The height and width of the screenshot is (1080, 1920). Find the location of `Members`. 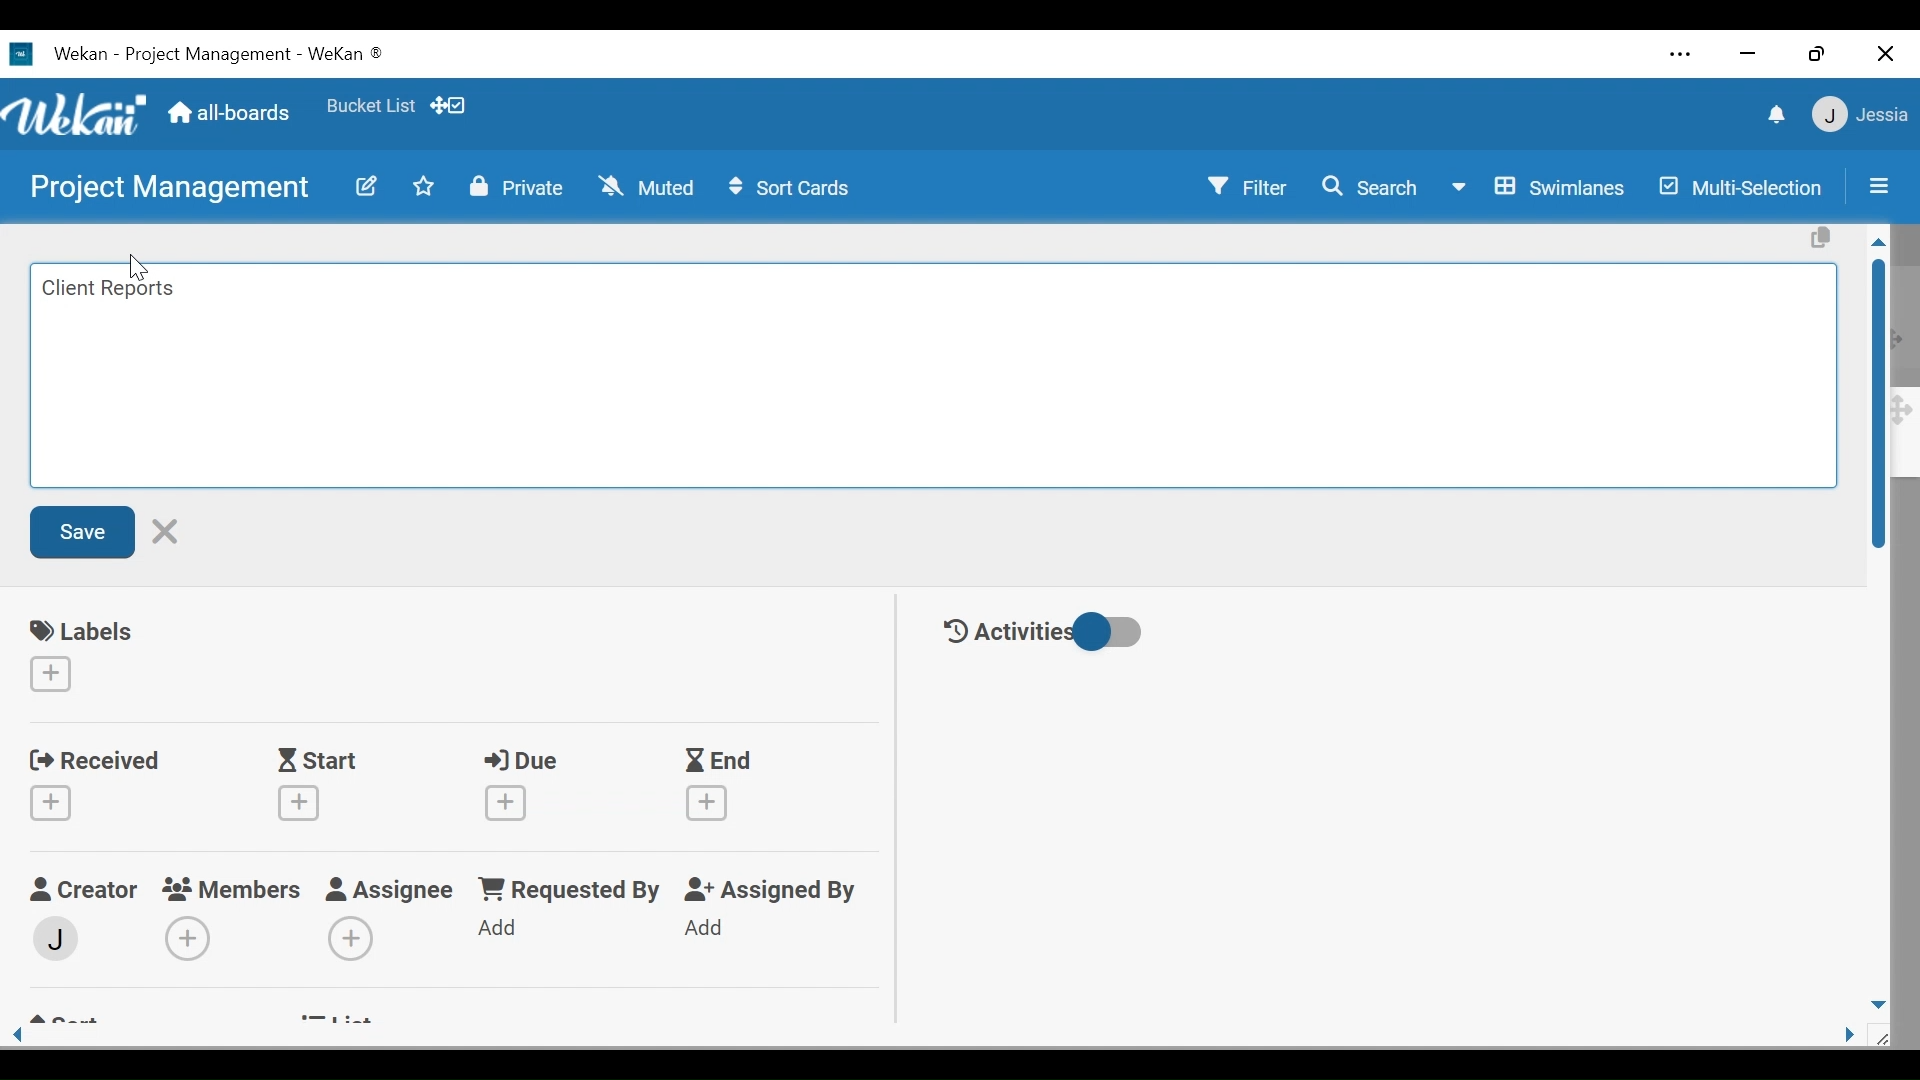

Members is located at coordinates (233, 887).